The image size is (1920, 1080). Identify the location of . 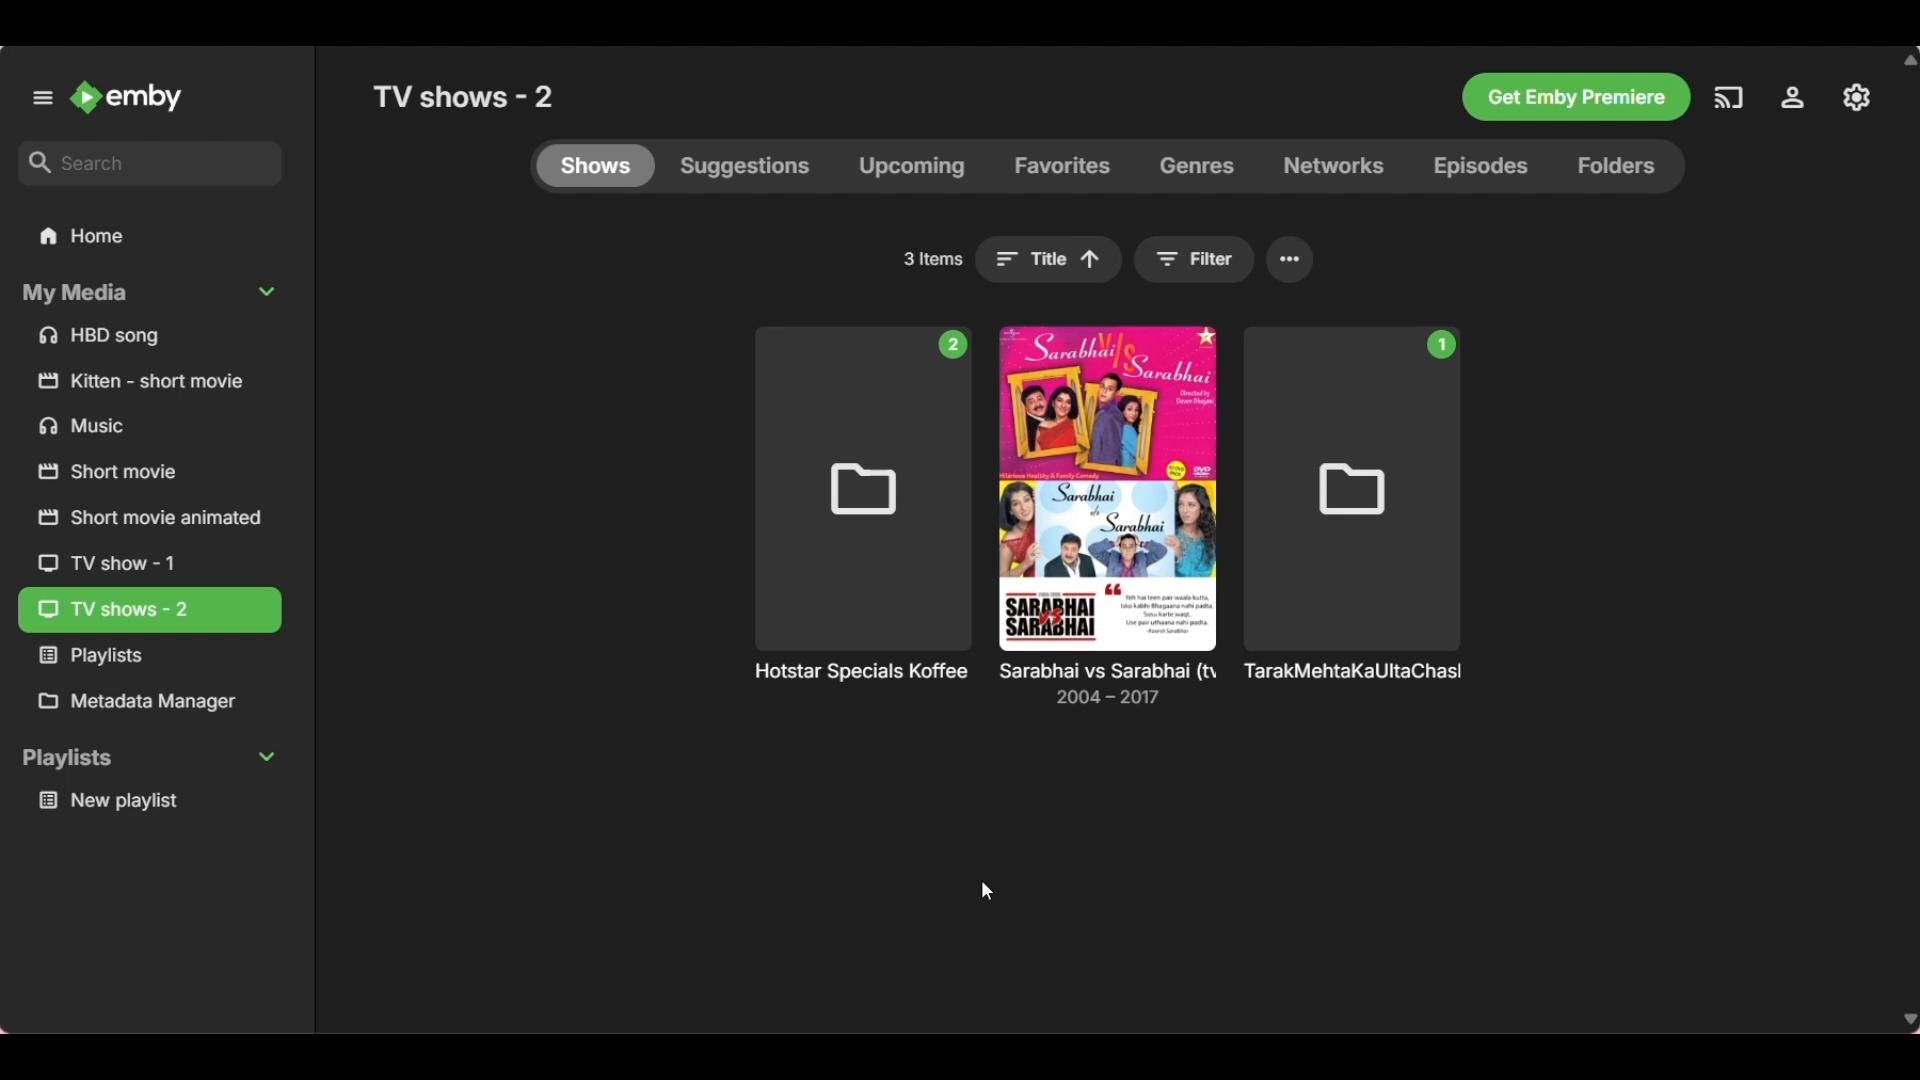
(143, 522).